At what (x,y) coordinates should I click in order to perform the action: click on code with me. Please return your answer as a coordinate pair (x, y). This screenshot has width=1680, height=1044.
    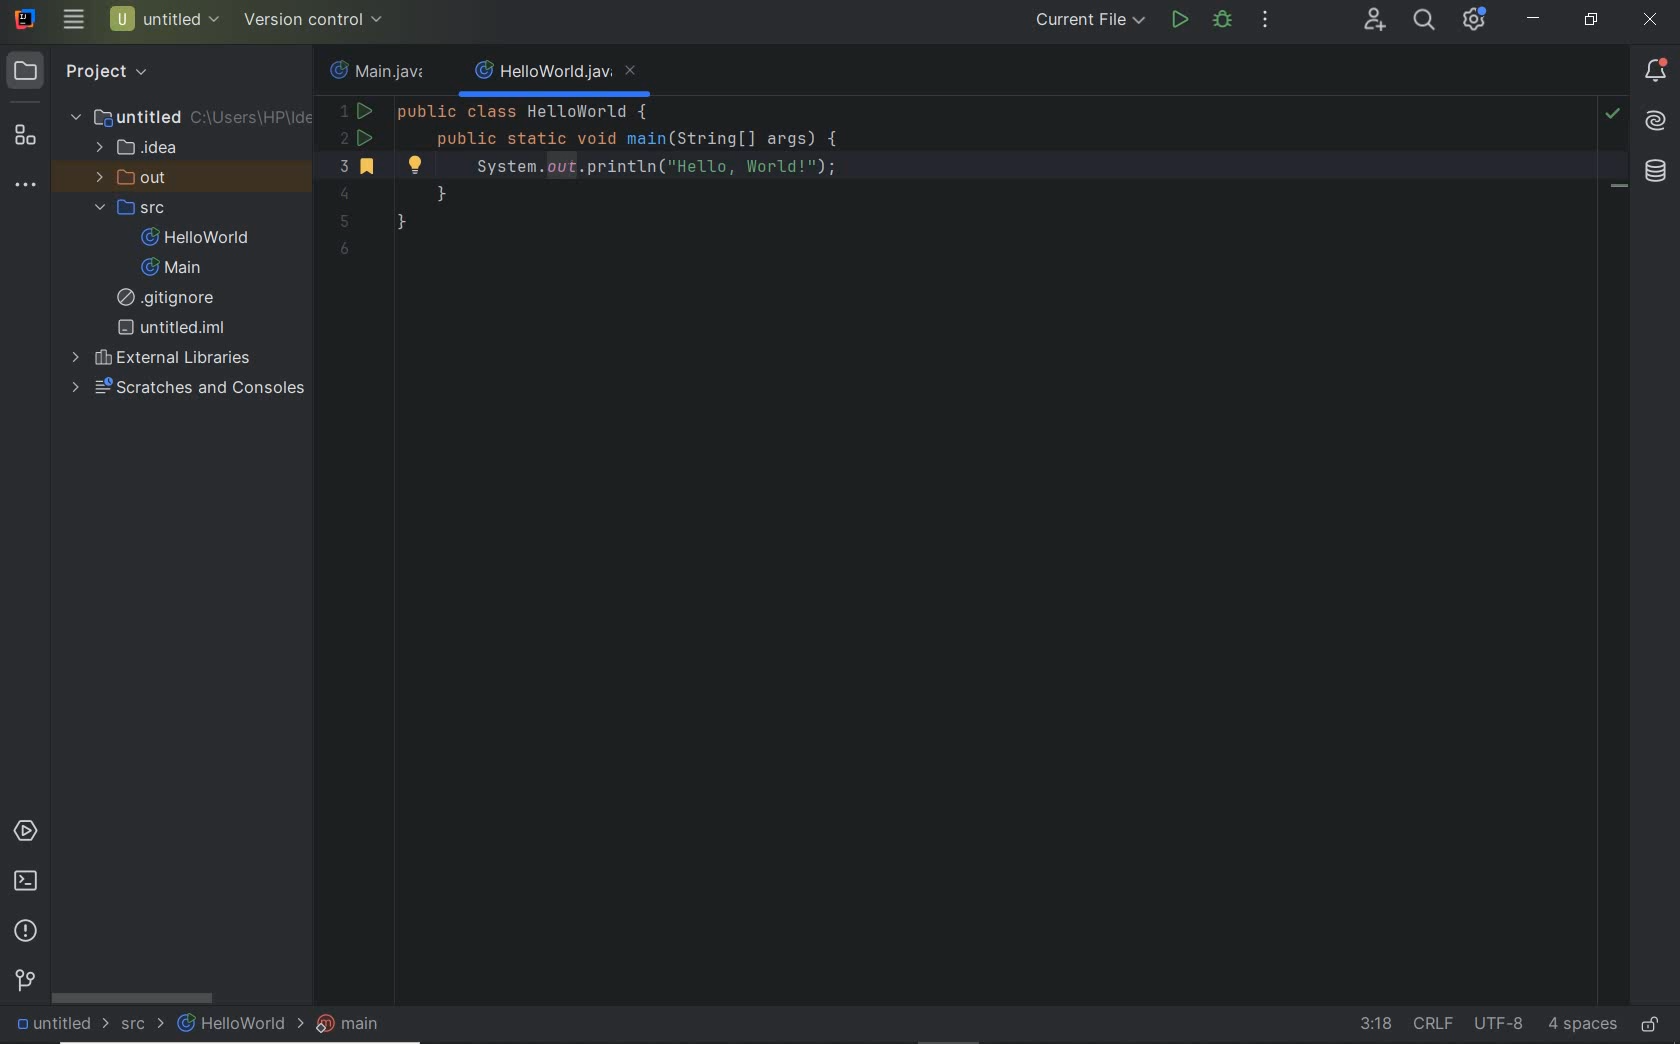
    Looking at the image, I should click on (1374, 23).